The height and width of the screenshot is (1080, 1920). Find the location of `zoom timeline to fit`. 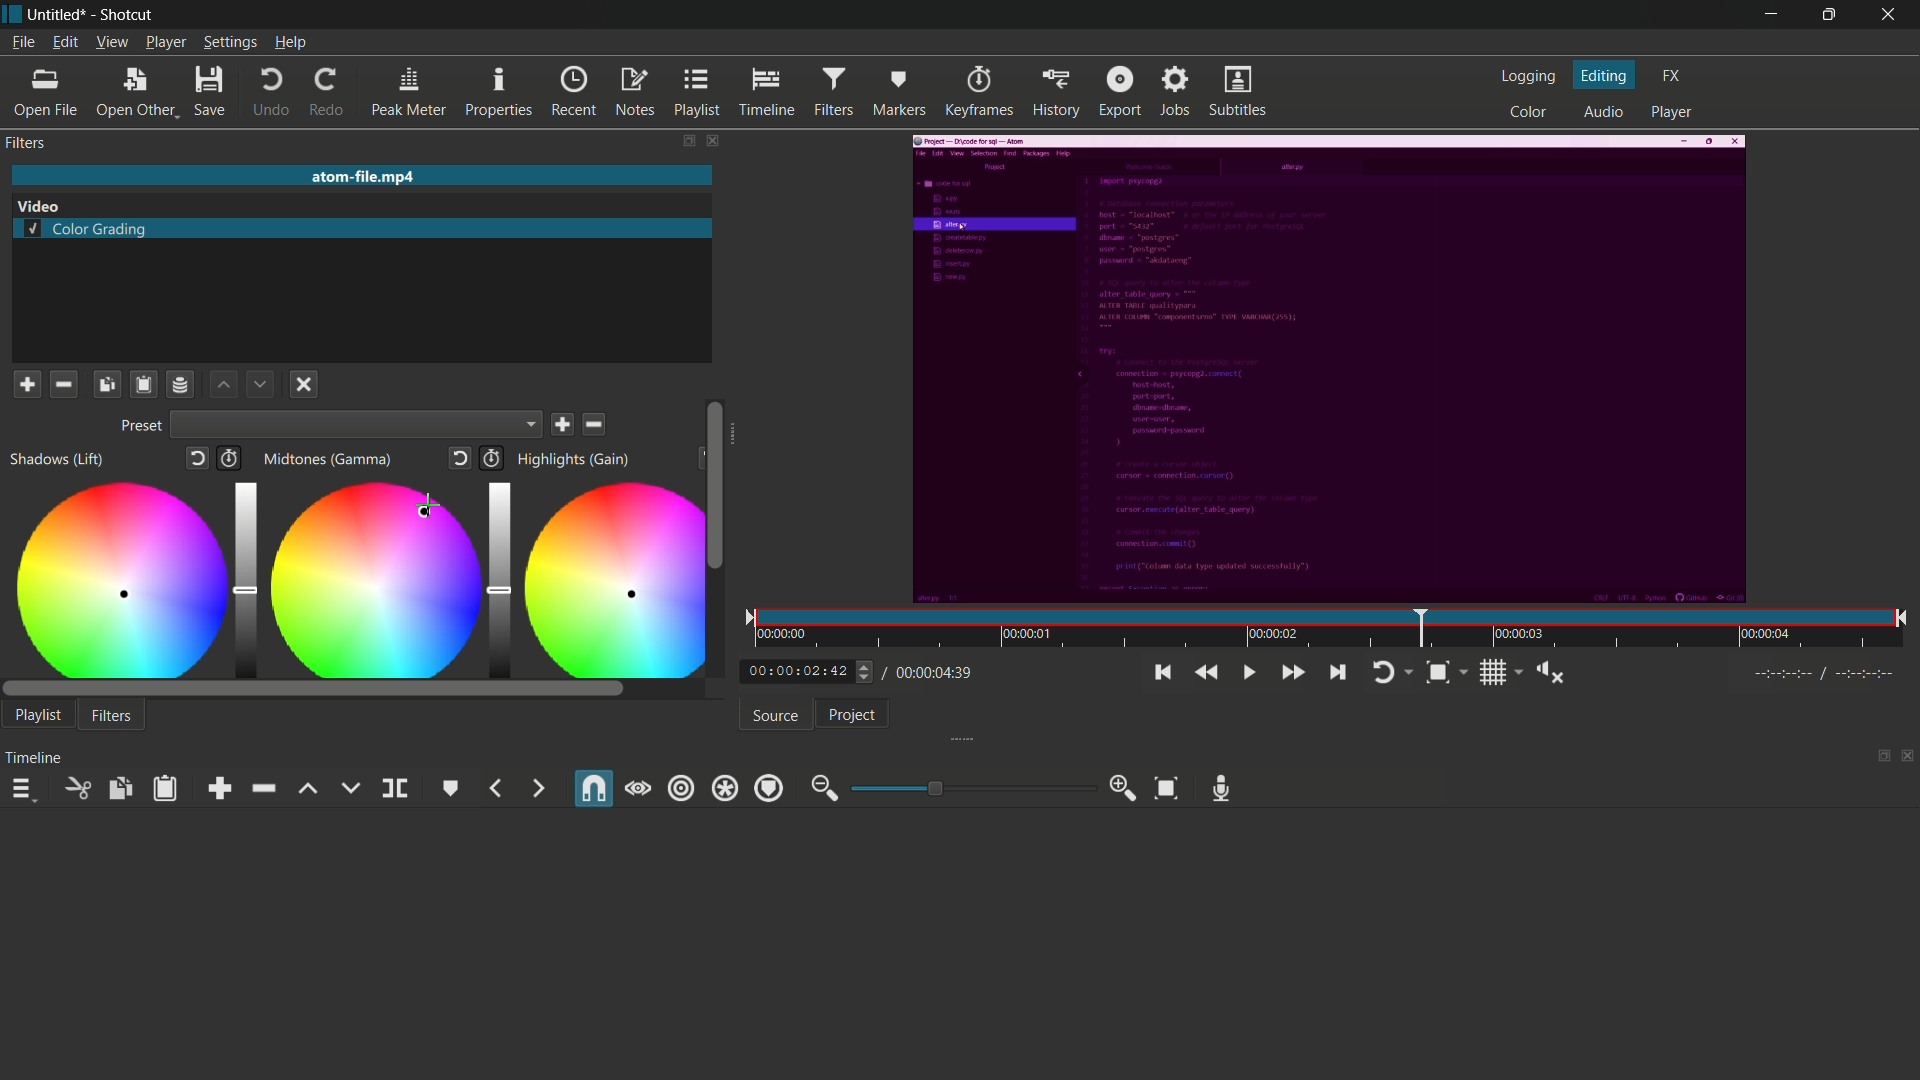

zoom timeline to fit is located at coordinates (1444, 671).